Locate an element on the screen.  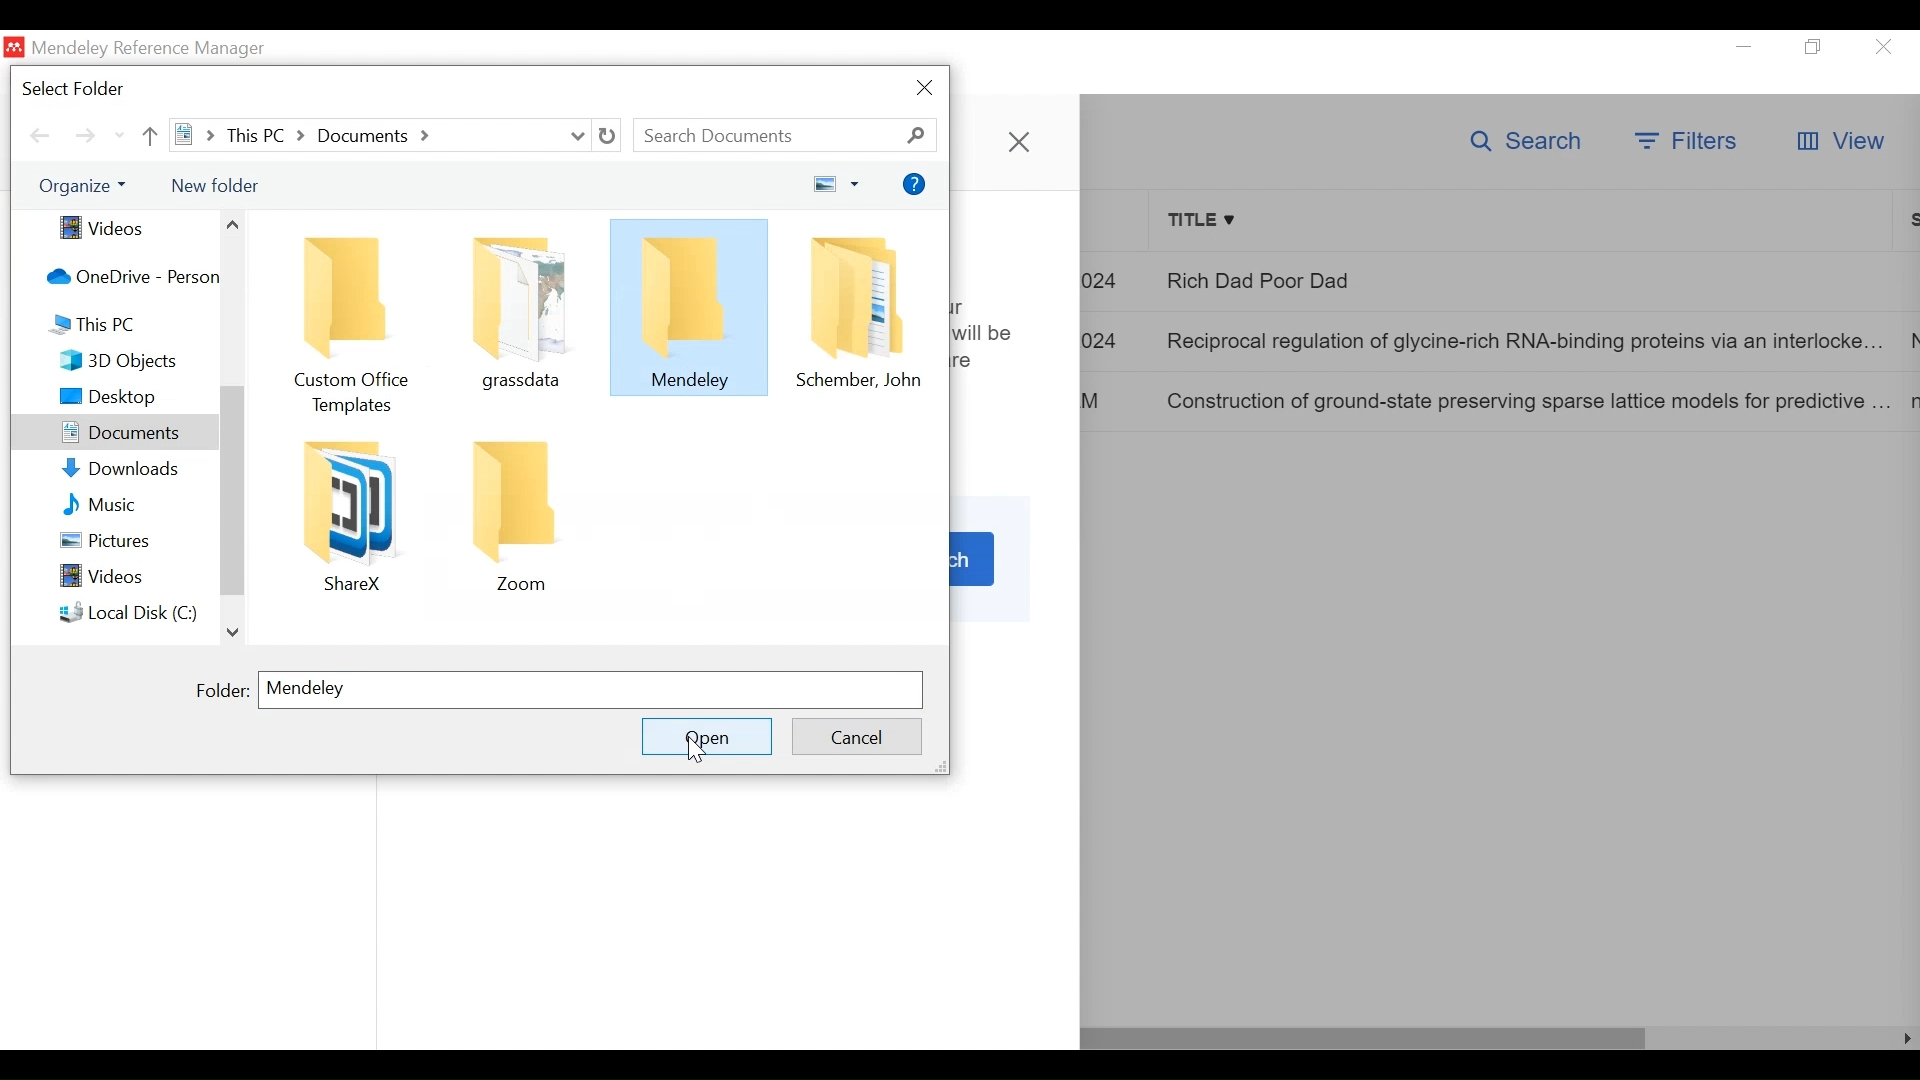
Mendeley Reference Manager is located at coordinates (159, 49).